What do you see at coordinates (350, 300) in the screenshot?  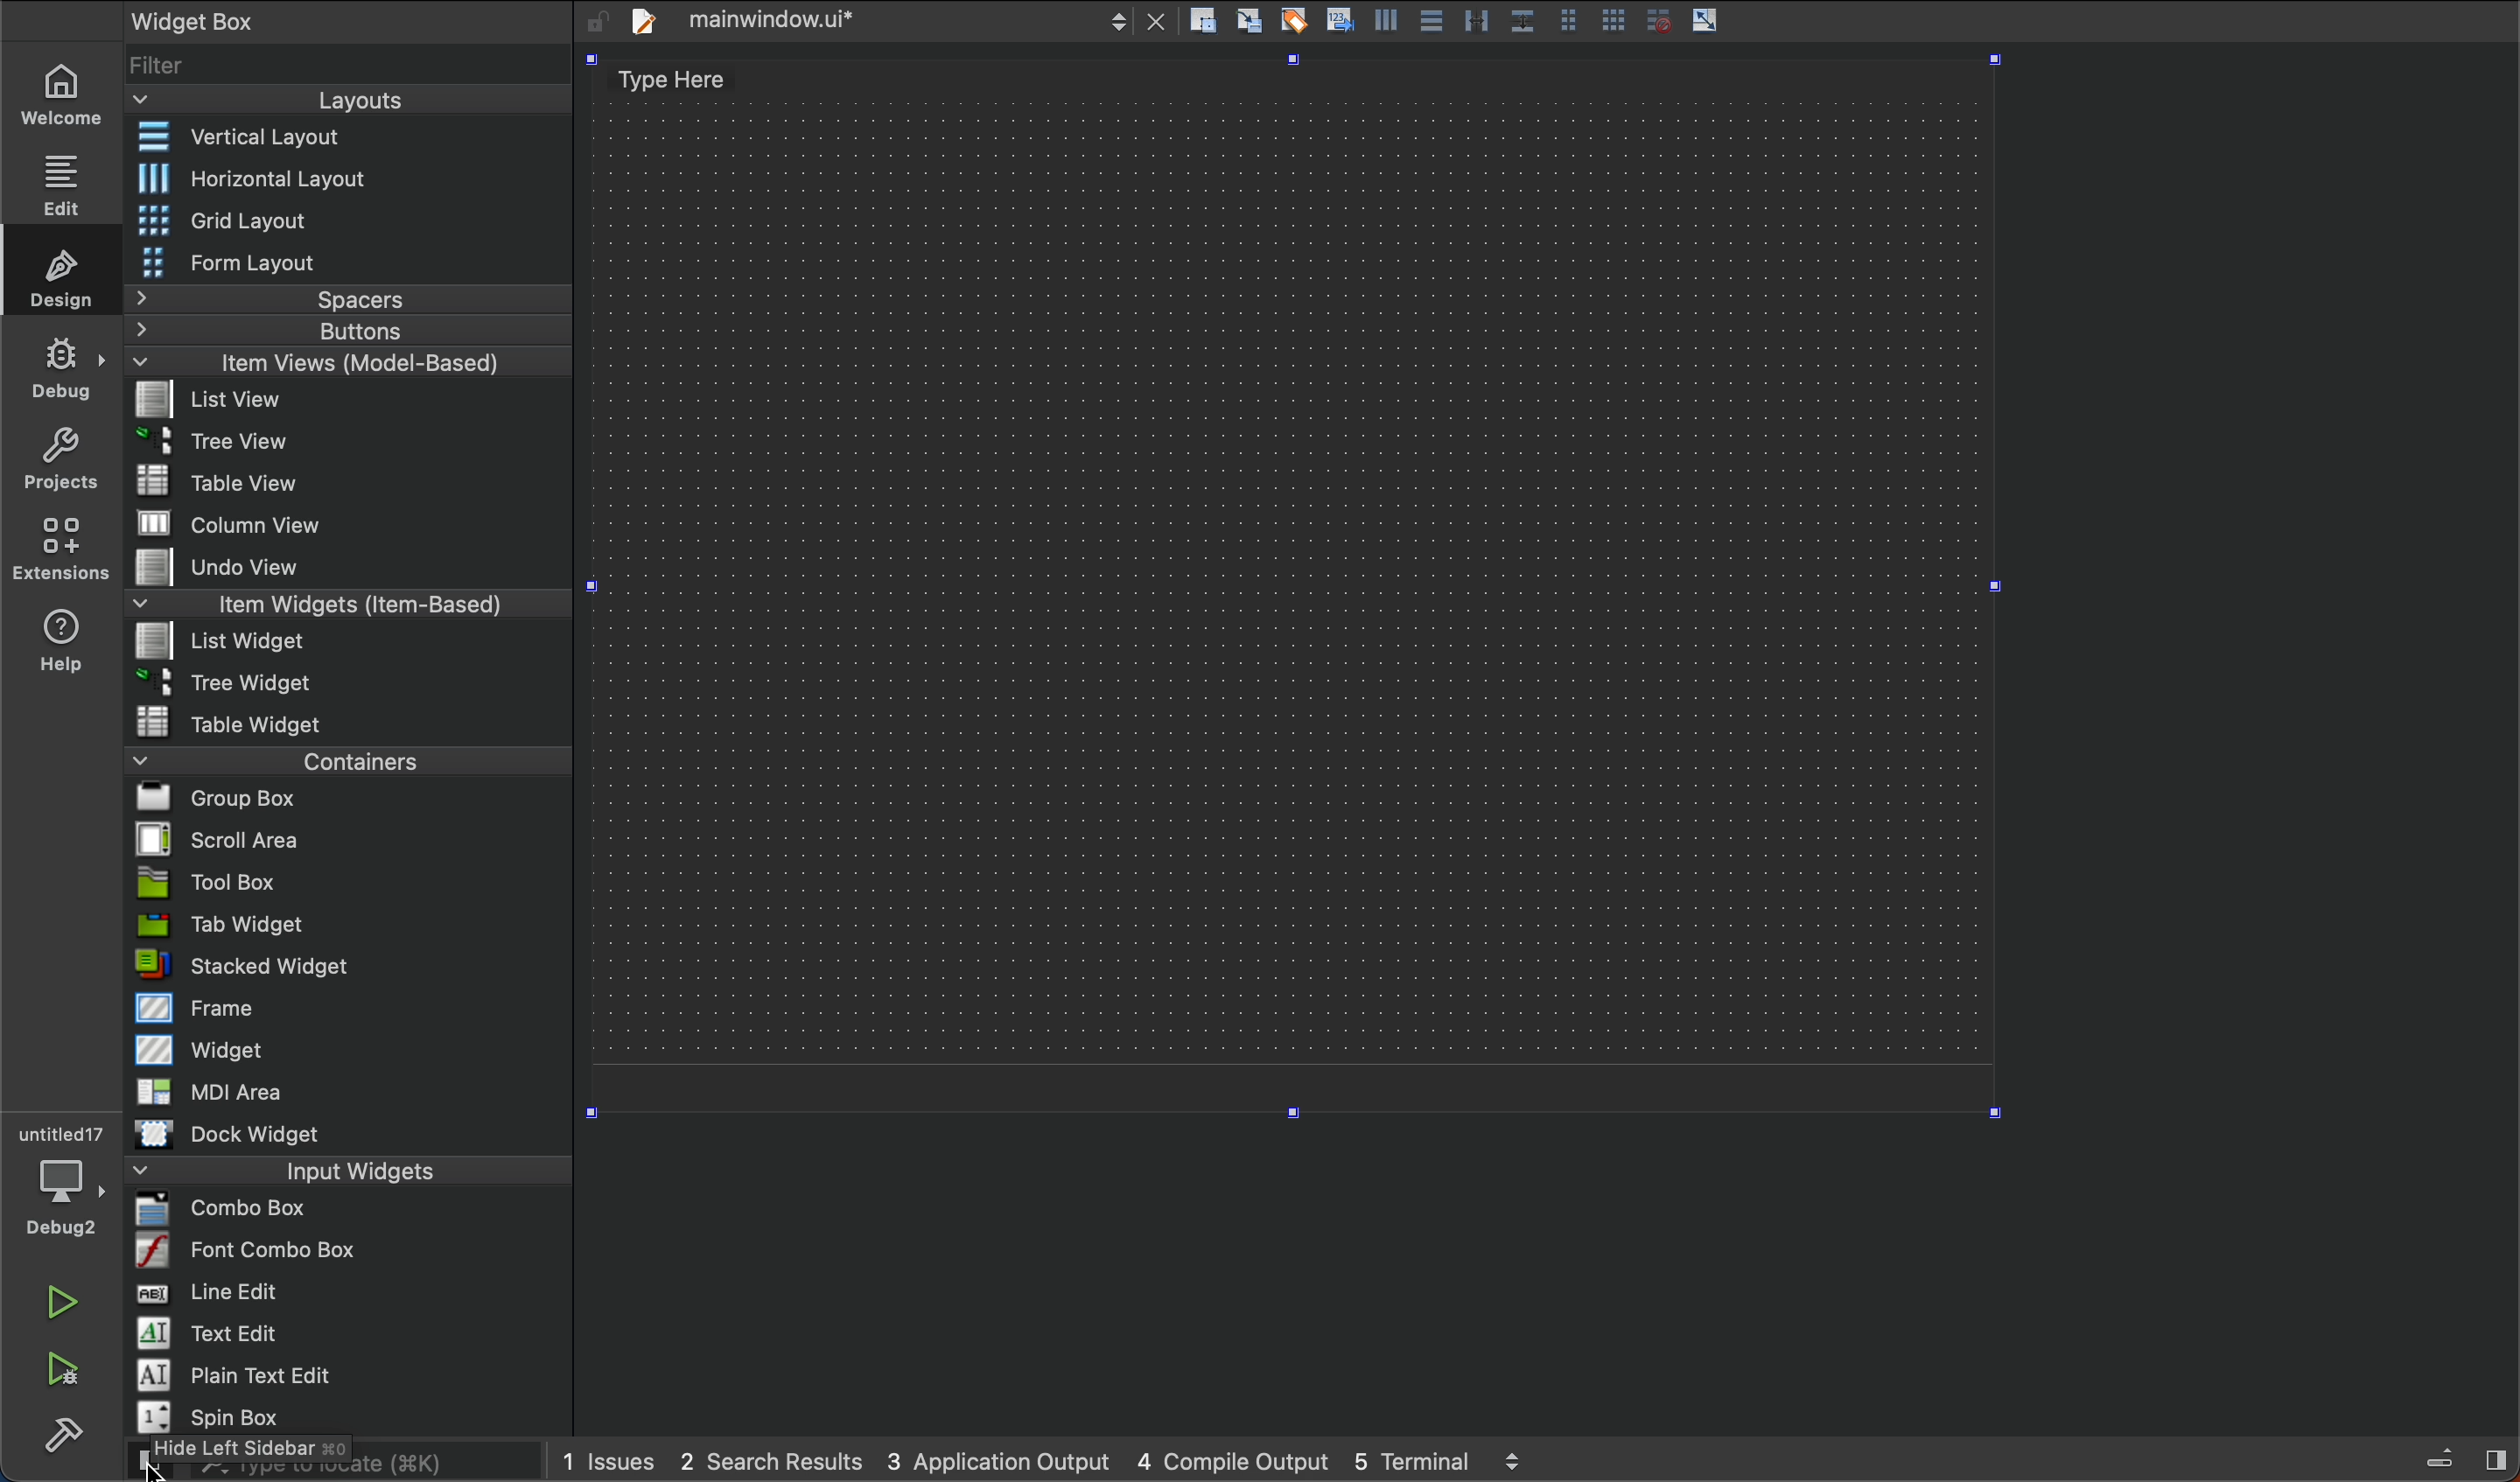 I see `spacers` at bounding box center [350, 300].